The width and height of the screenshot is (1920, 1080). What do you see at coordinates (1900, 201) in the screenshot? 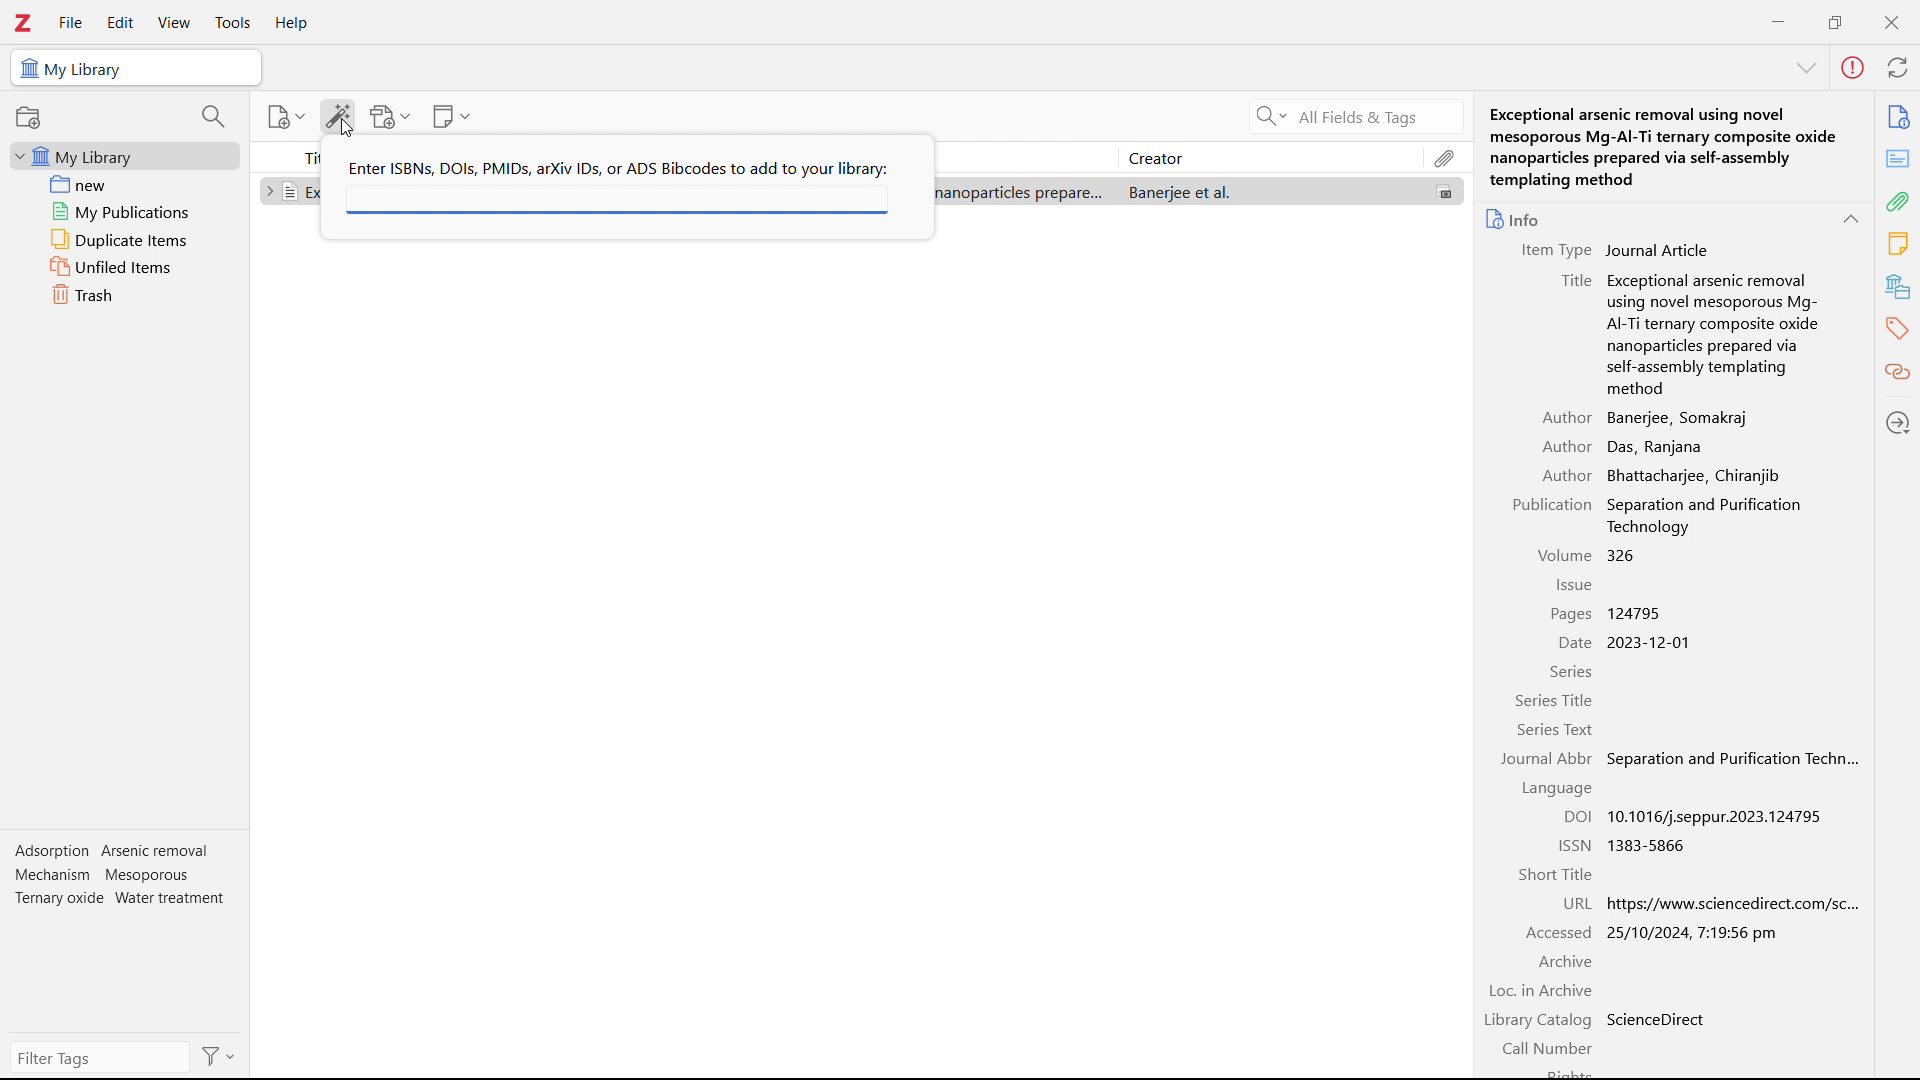
I see `attachments` at bounding box center [1900, 201].